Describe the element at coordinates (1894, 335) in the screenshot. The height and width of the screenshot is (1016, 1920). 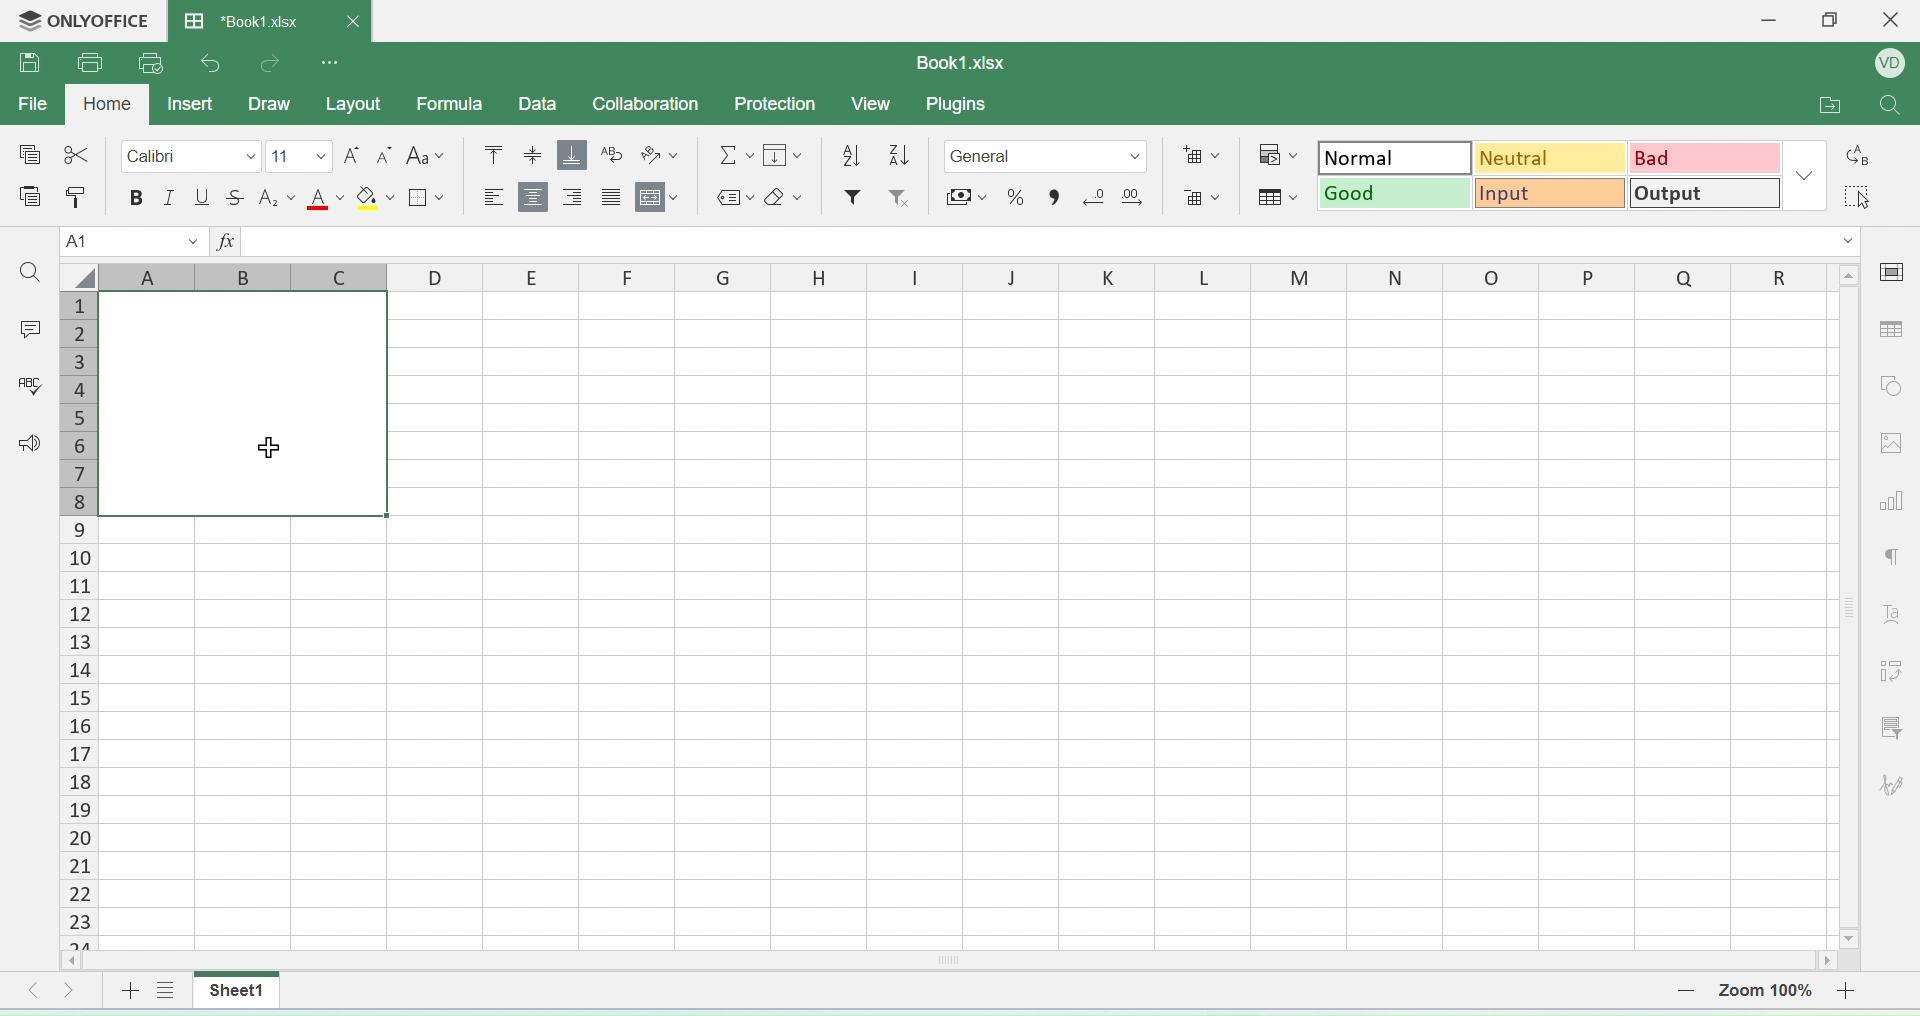
I see `table` at that location.